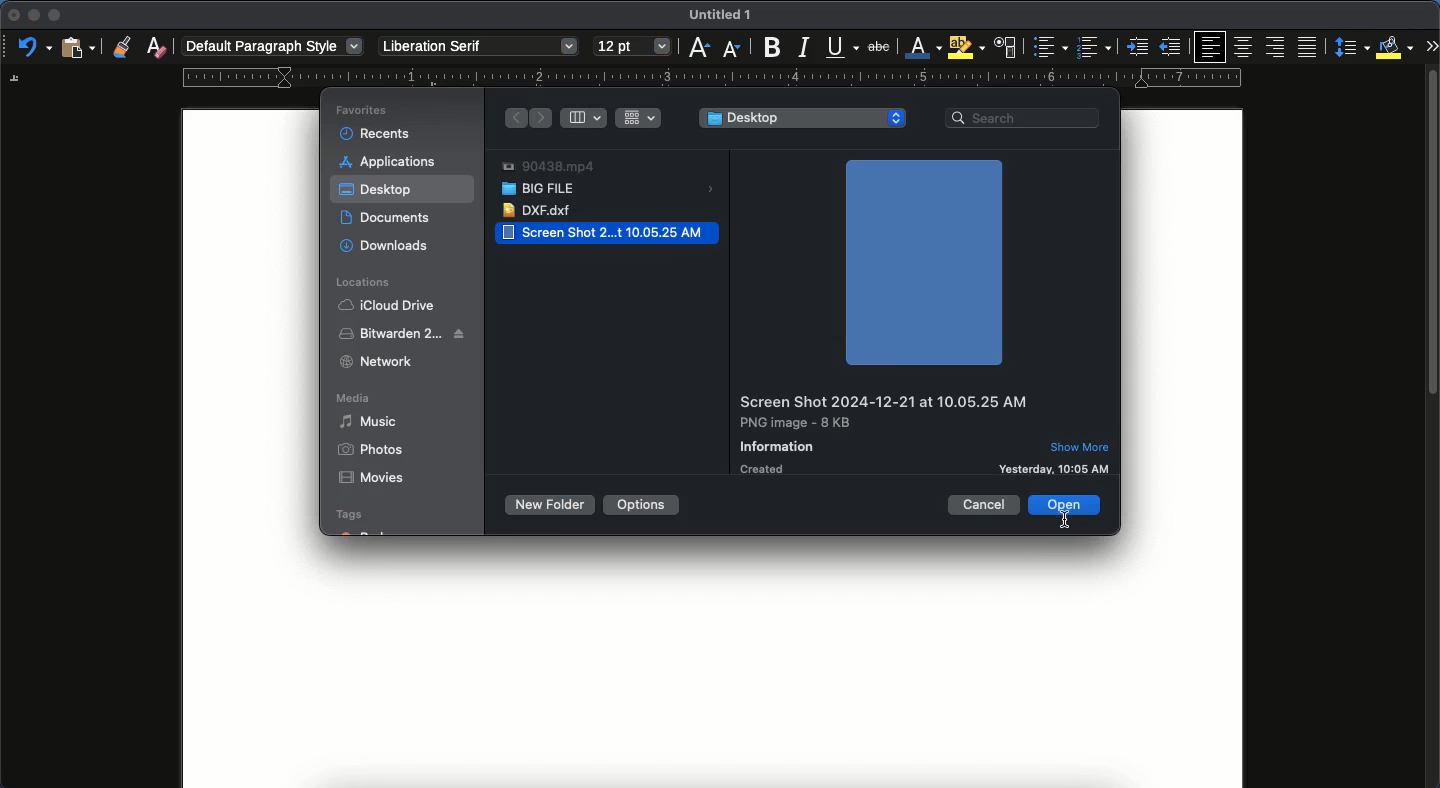  Describe the element at coordinates (921, 48) in the screenshot. I see `line color` at that location.